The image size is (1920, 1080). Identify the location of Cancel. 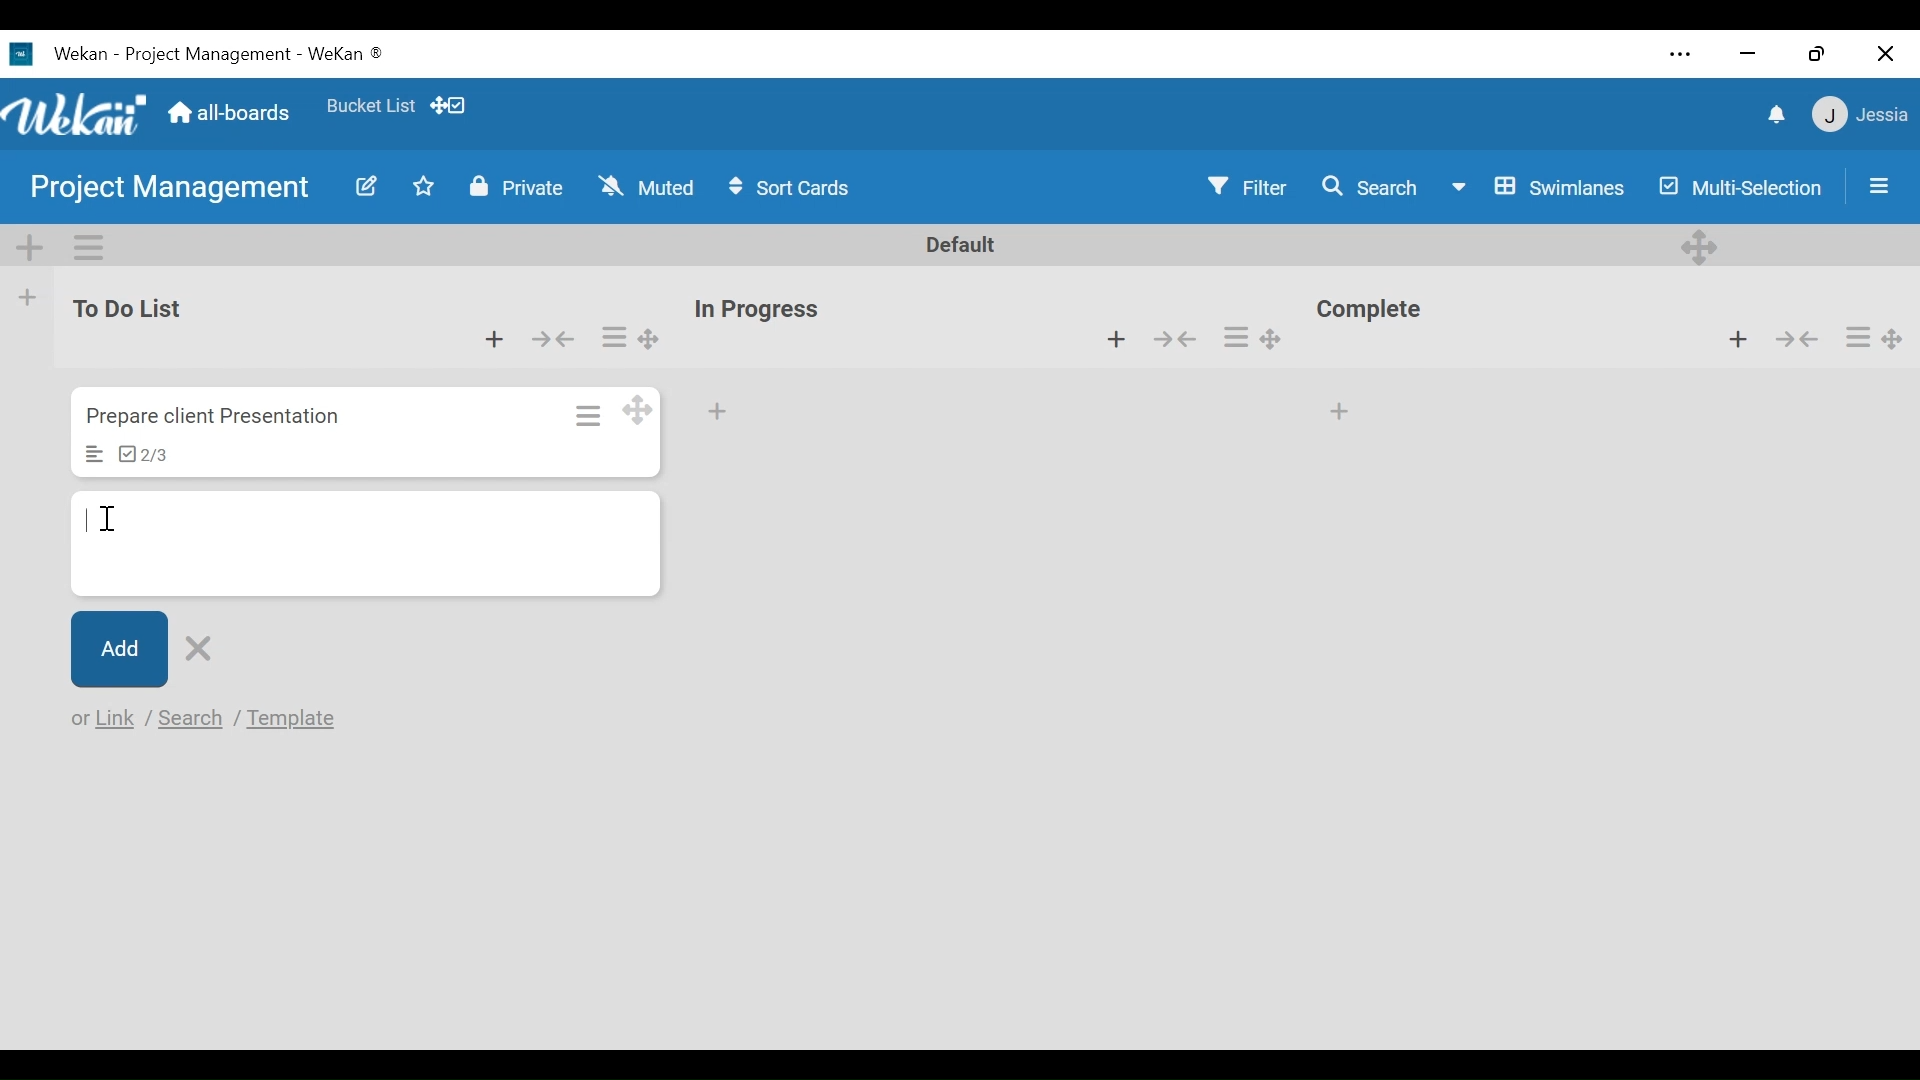
(202, 645).